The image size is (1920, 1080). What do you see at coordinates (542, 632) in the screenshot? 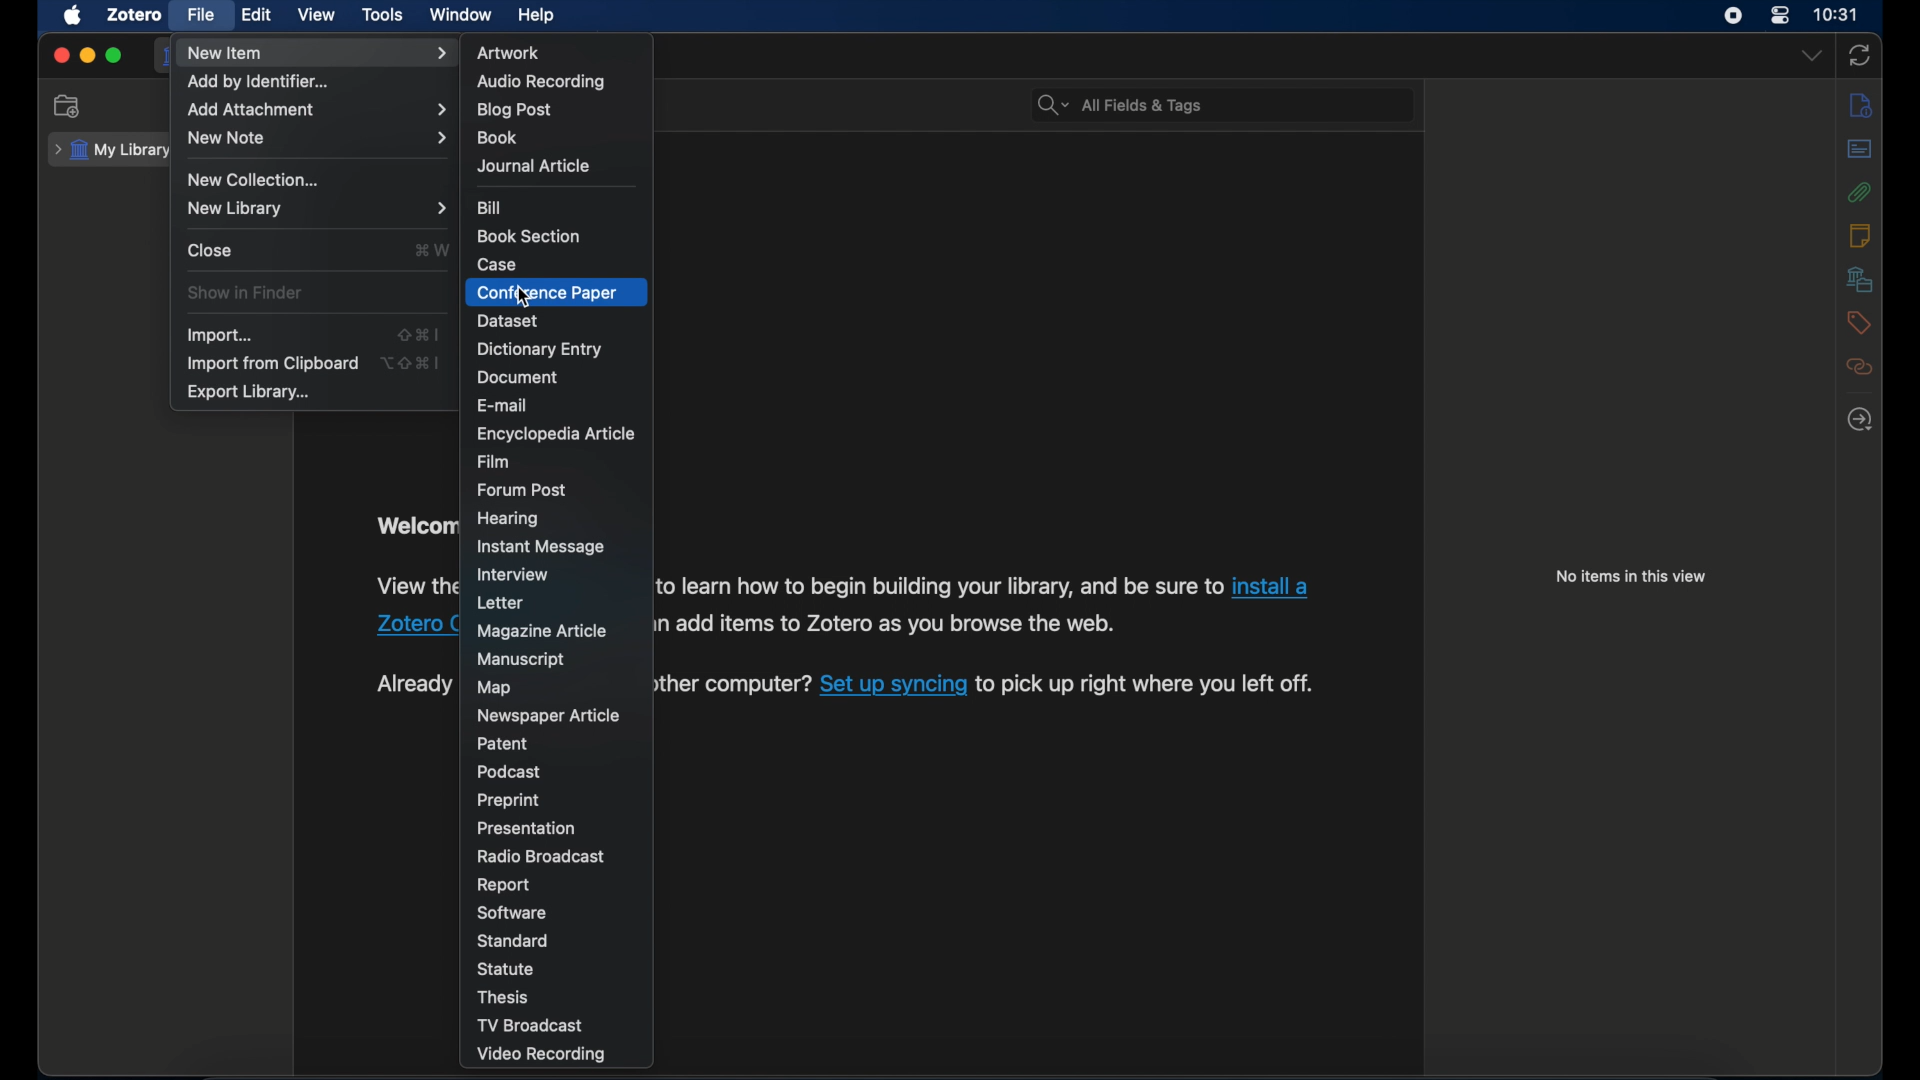
I see `magazine article` at bounding box center [542, 632].